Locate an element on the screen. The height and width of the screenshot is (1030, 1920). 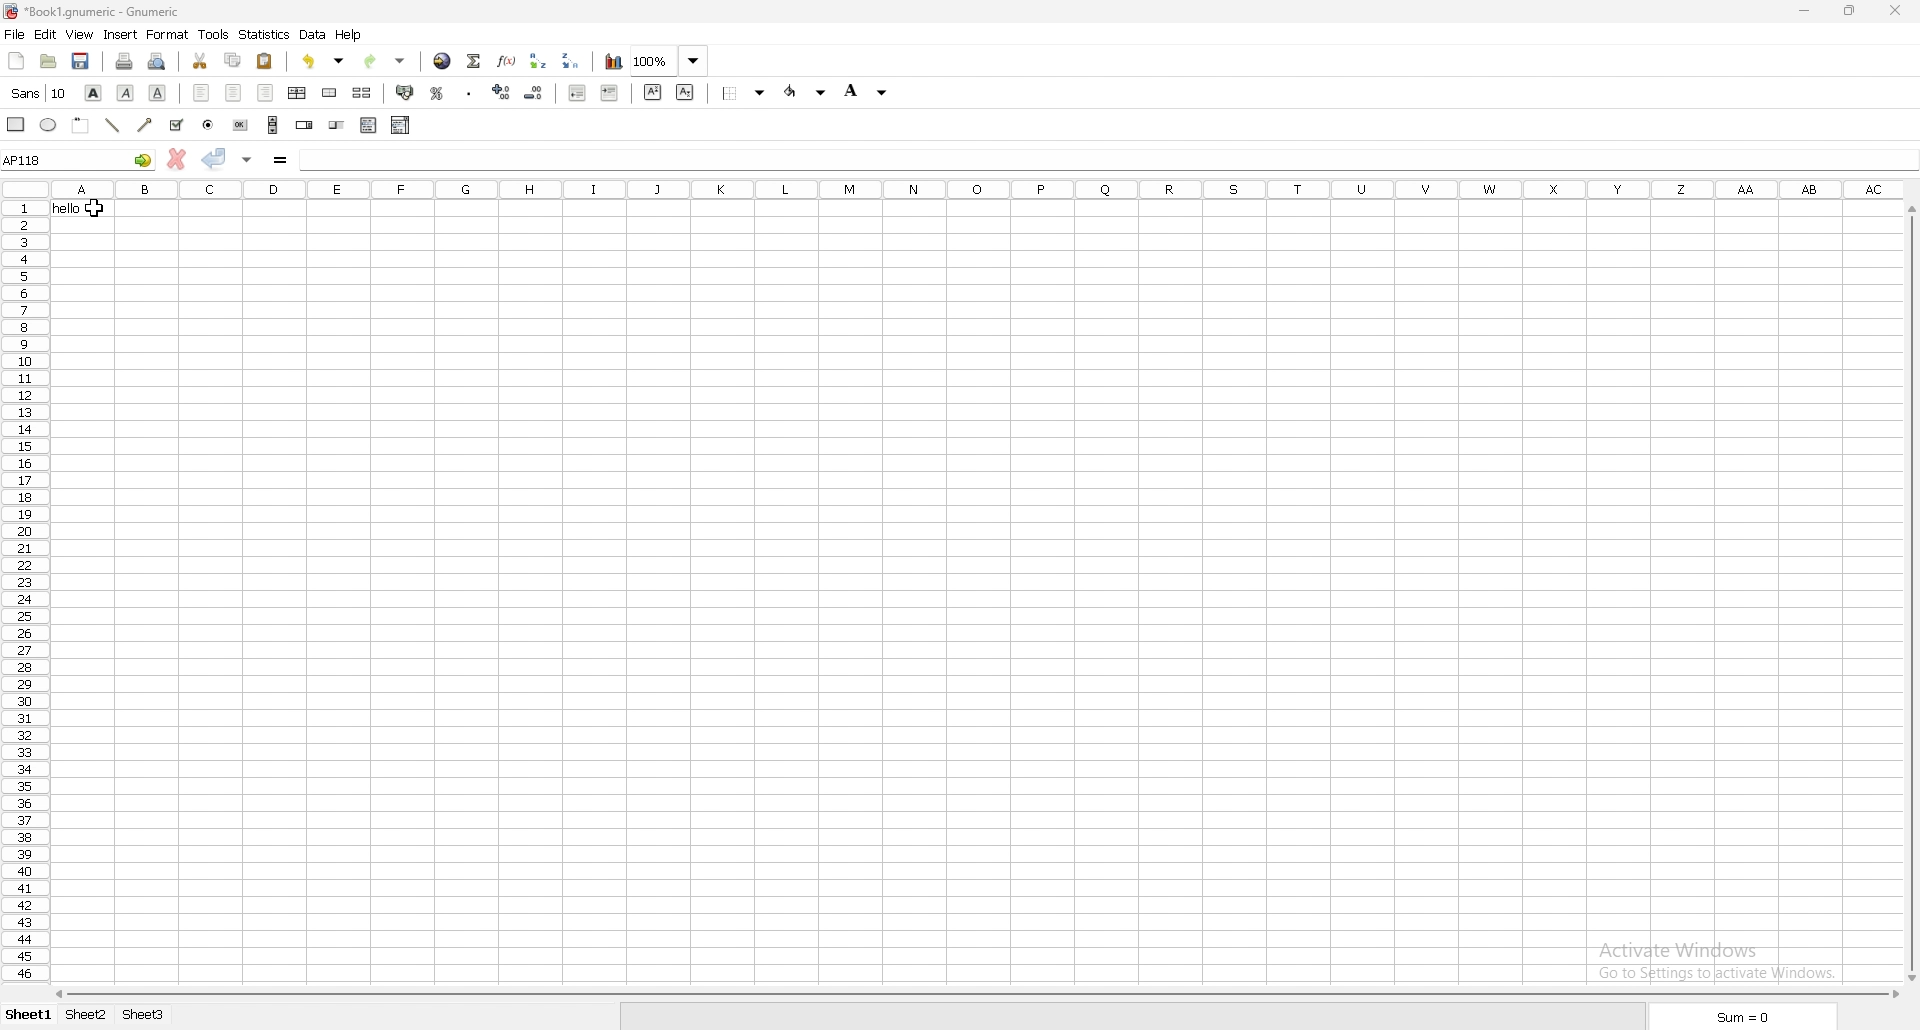
accept changes in multiple cells is located at coordinates (247, 158).